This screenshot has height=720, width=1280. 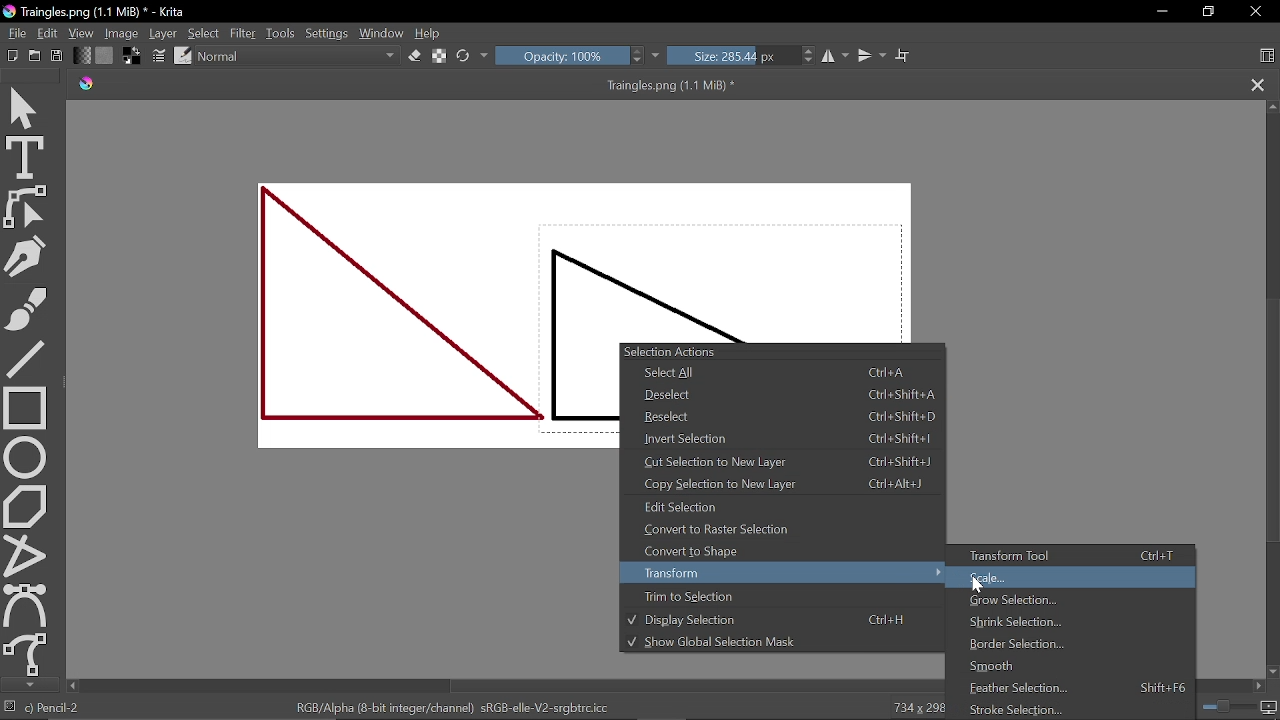 What do you see at coordinates (1063, 601) in the screenshot?
I see `Grow selection` at bounding box center [1063, 601].